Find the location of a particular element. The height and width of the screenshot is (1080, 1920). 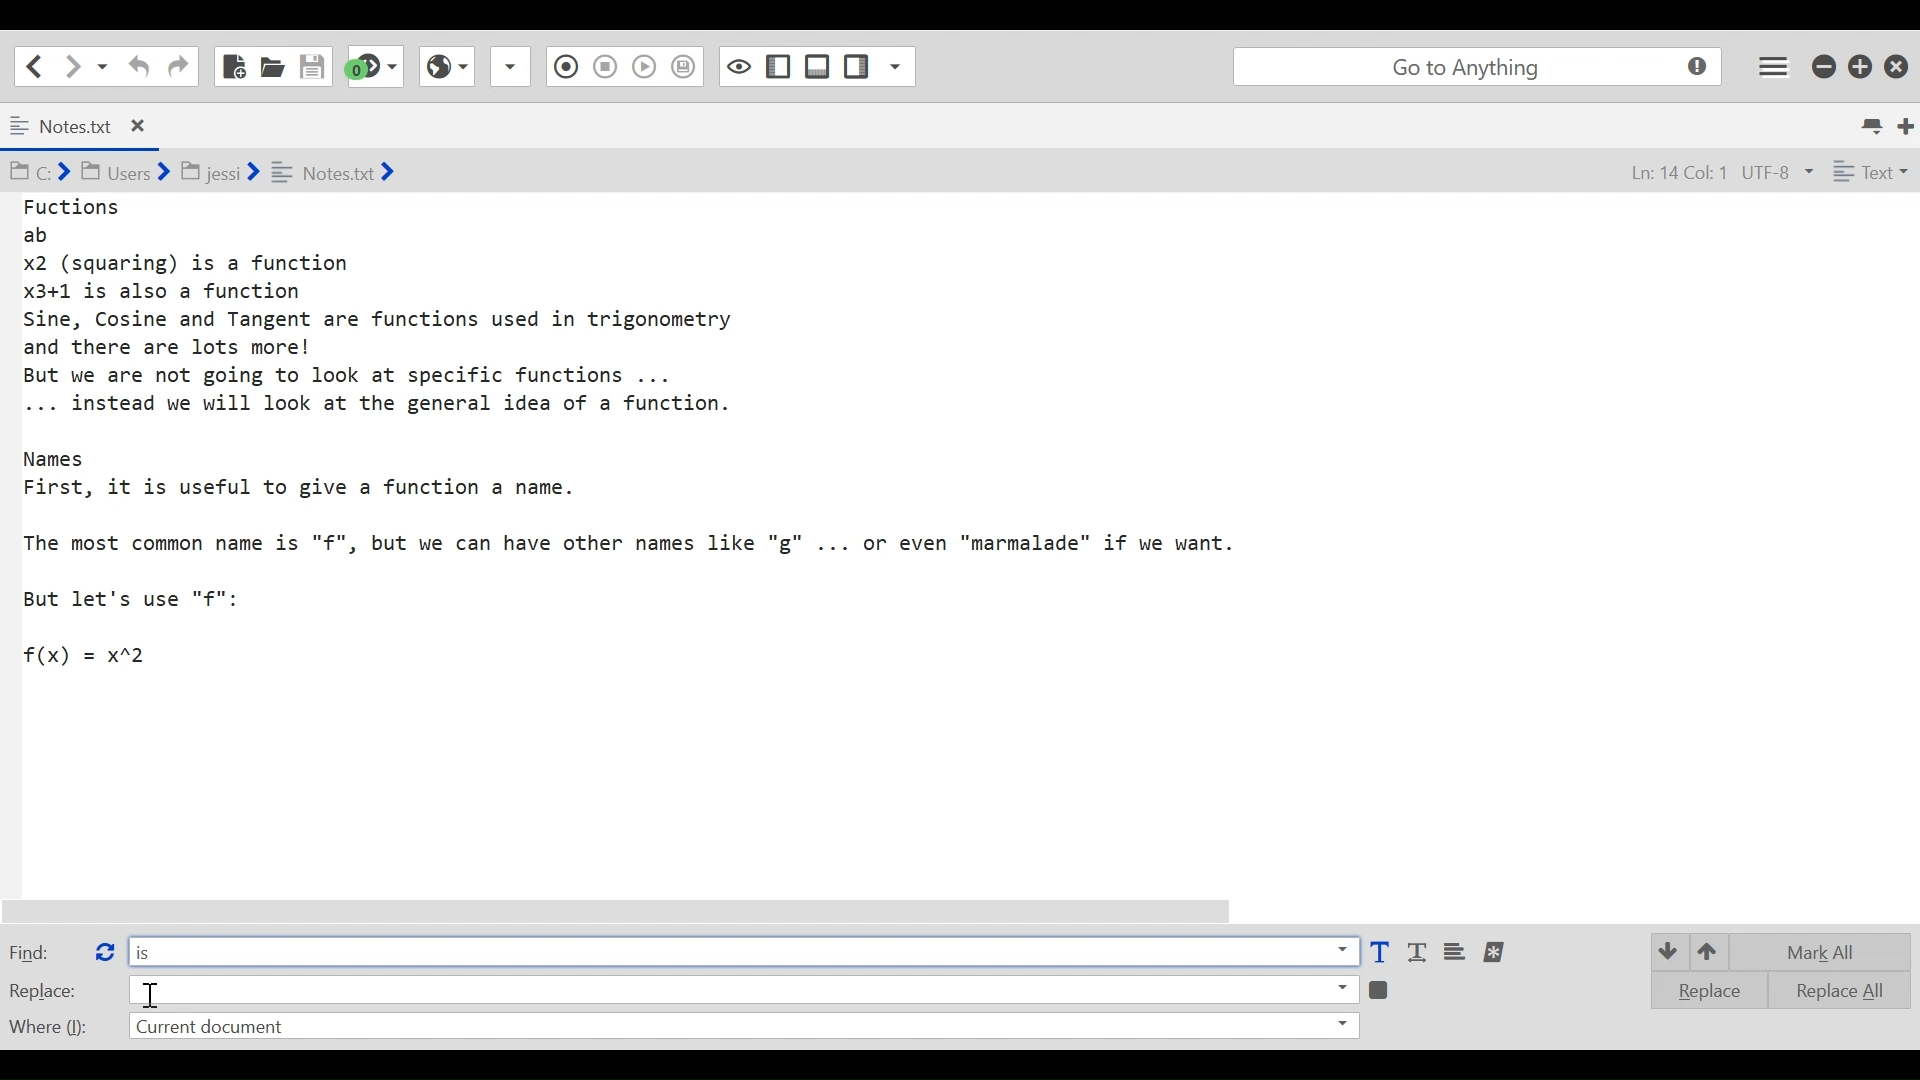

go to anything is located at coordinates (1482, 67).